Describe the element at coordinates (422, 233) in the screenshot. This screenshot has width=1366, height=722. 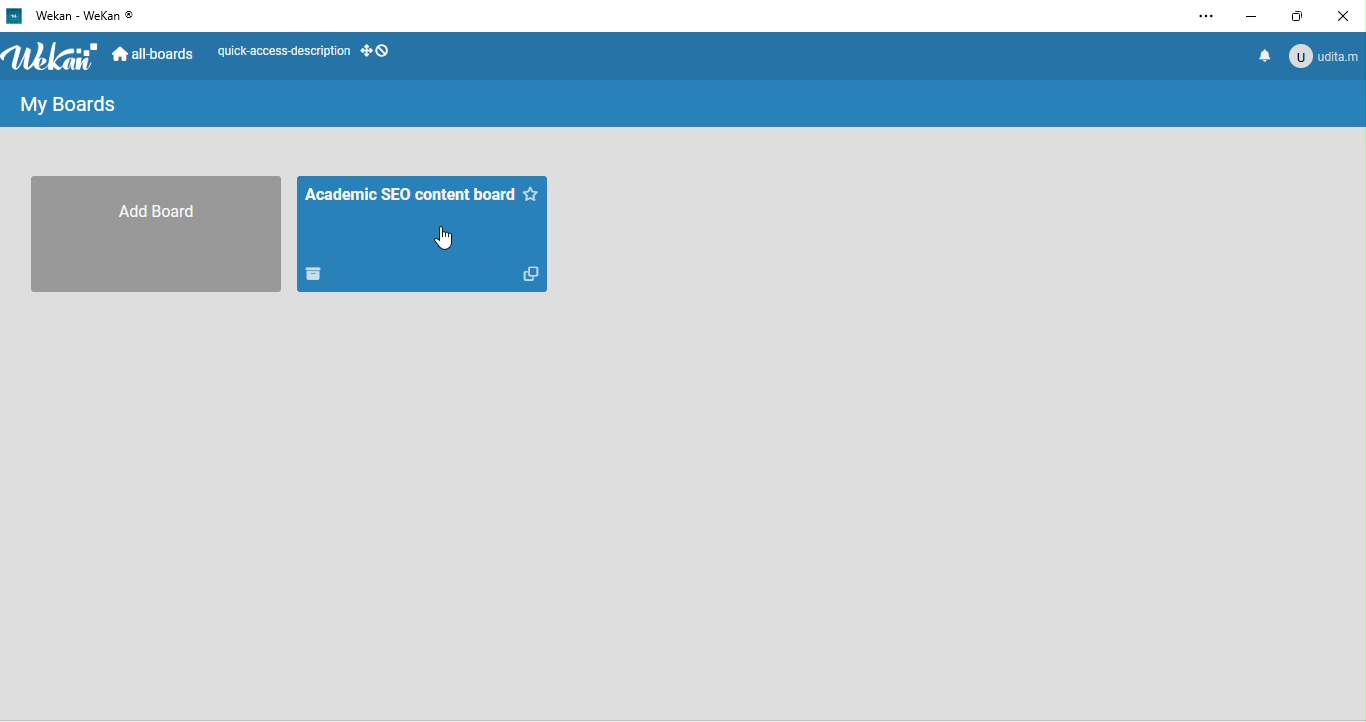
I see `academic seo content board` at that location.